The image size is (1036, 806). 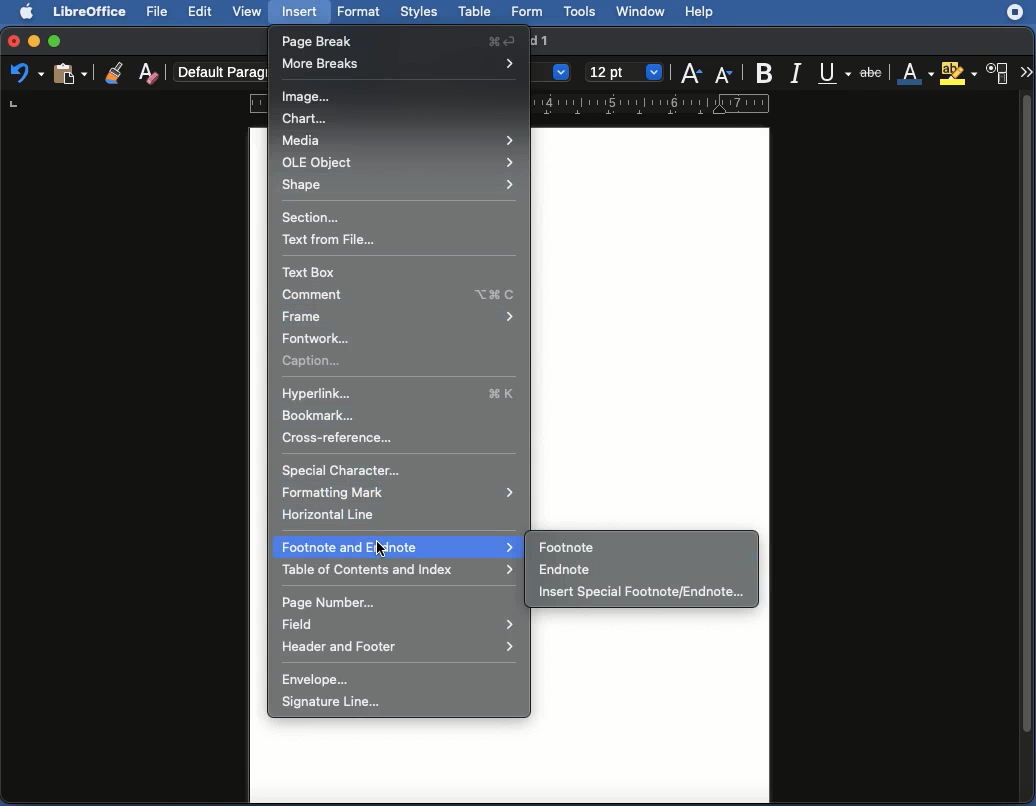 What do you see at coordinates (339, 438) in the screenshot?
I see `Cross reference` at bounding box center [339, 438].